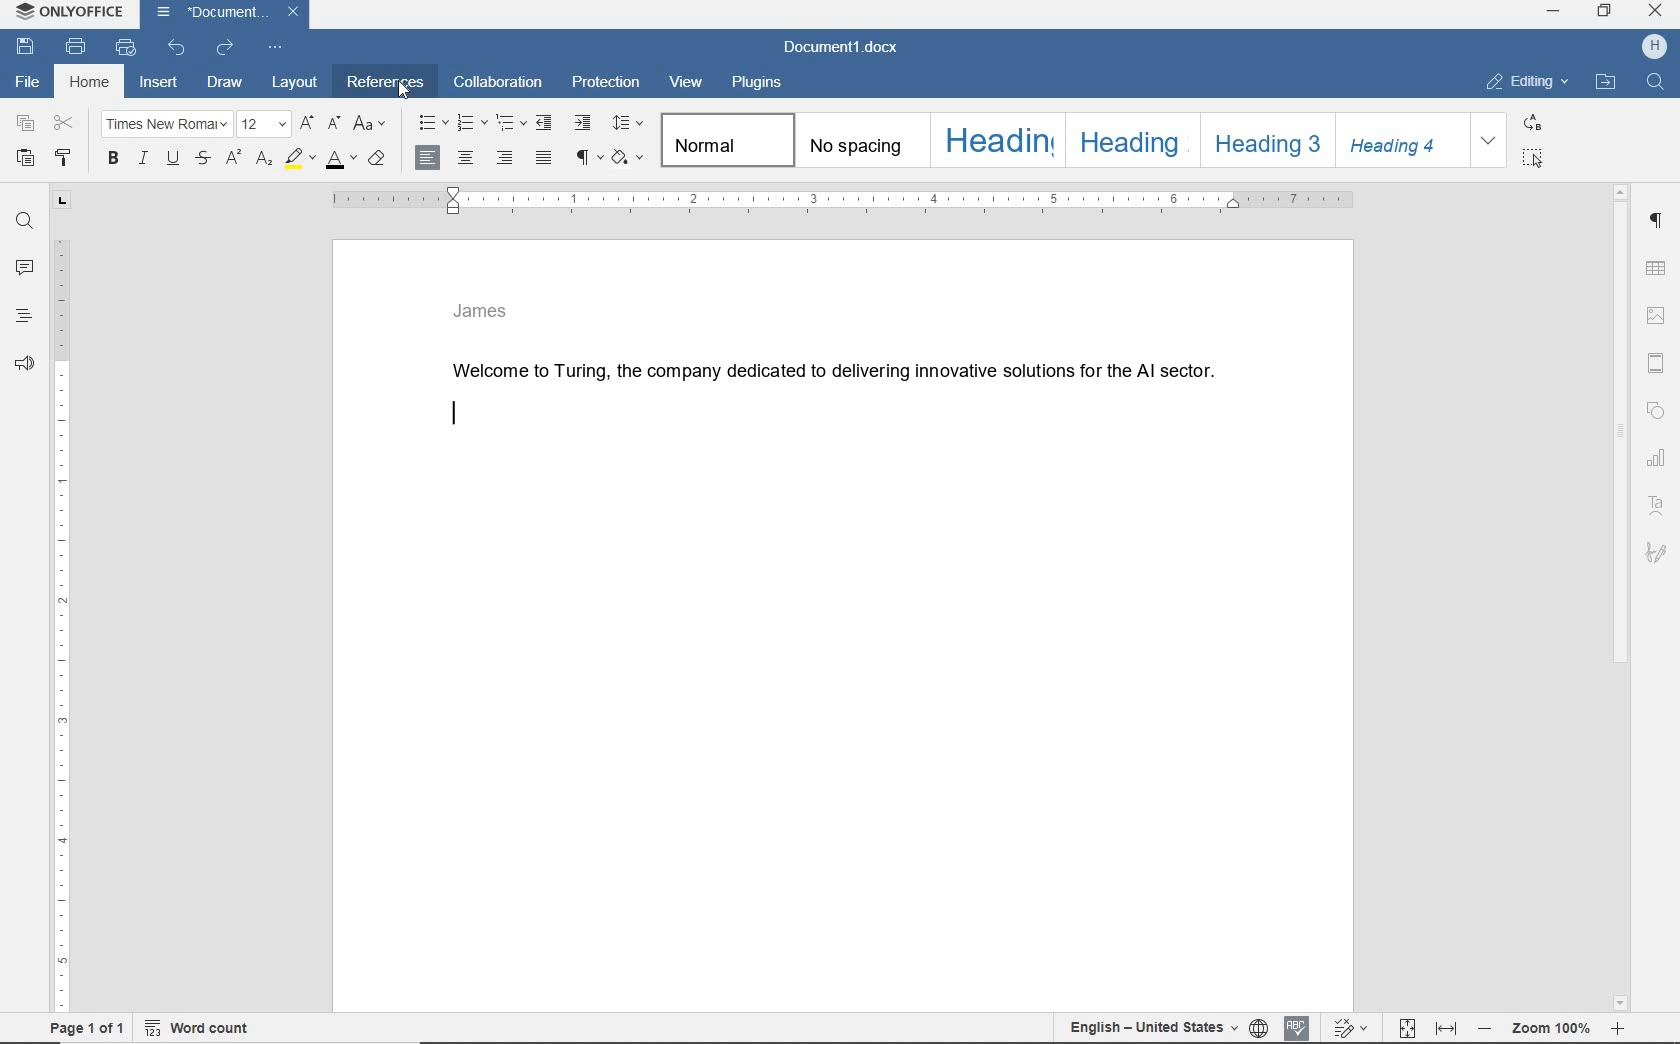 The width and height of the screenshot is (1680, 1044). Describe the element at coordinates (264, 125) in the screenshot. I see `font size` at that location.